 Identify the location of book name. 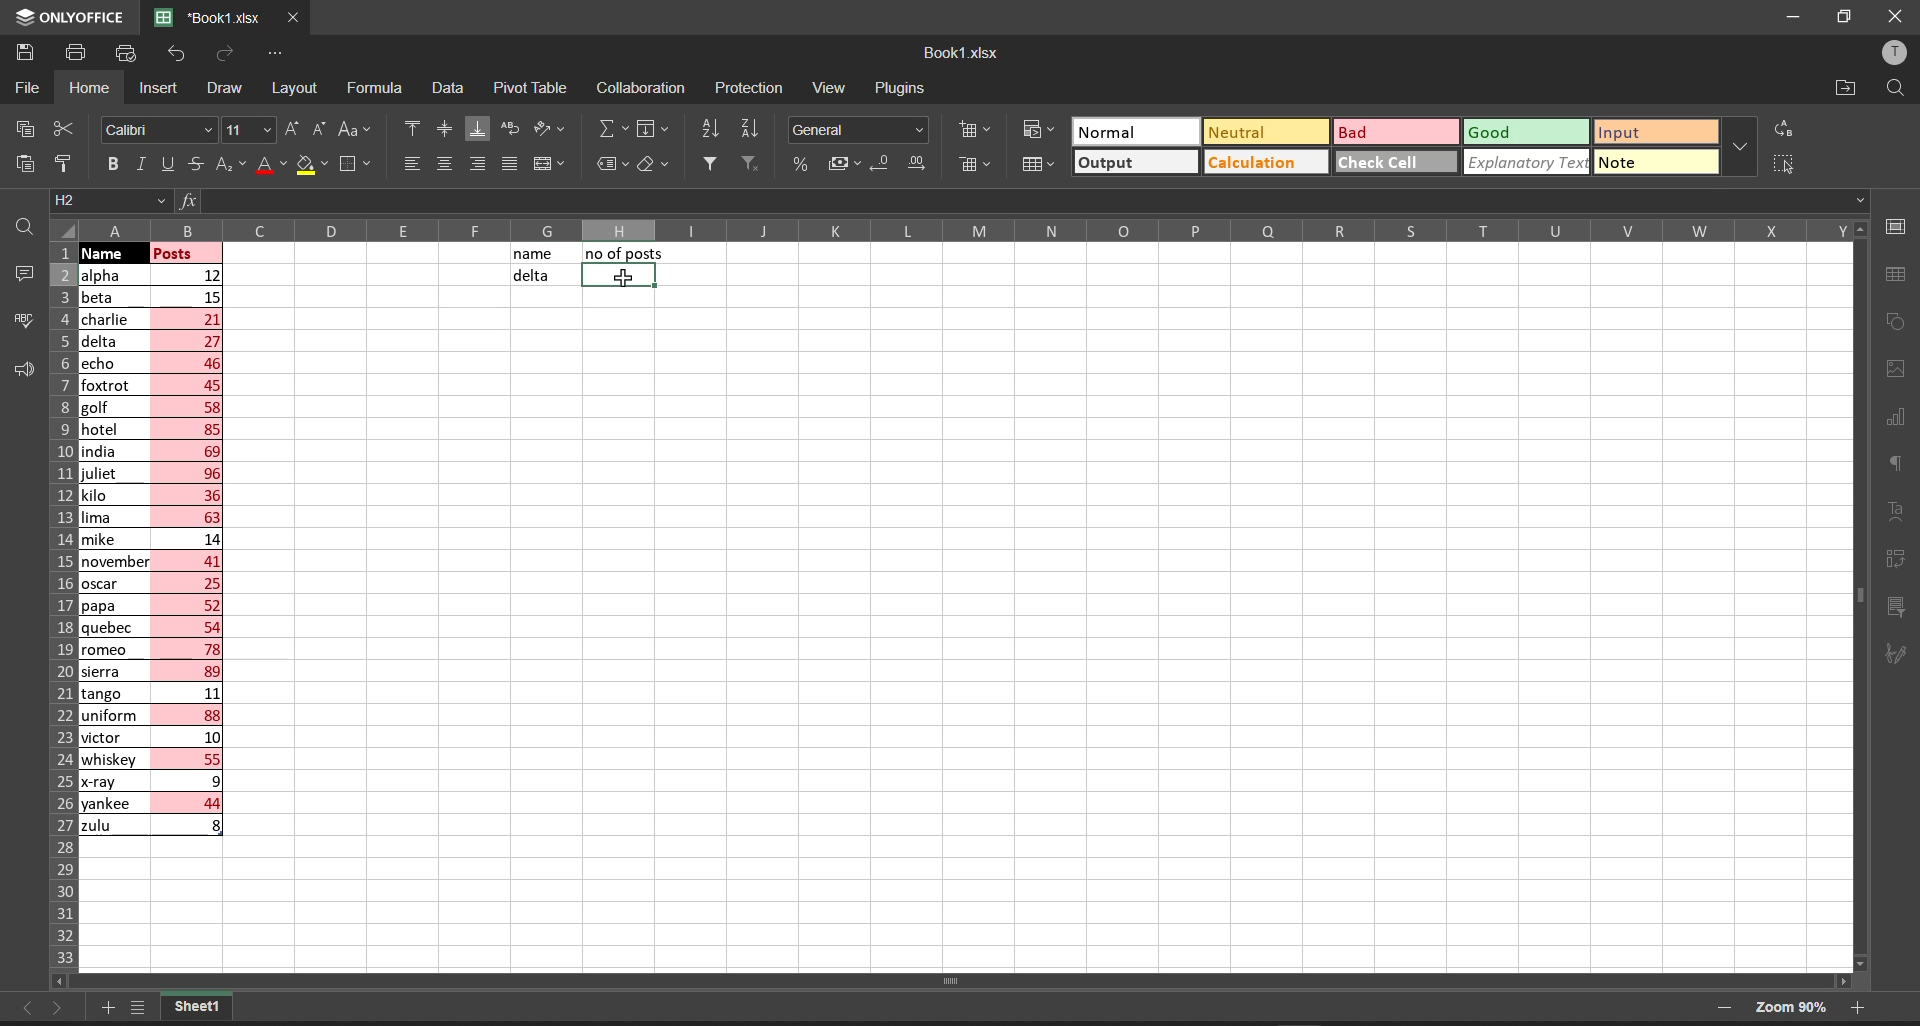
(959, 53).